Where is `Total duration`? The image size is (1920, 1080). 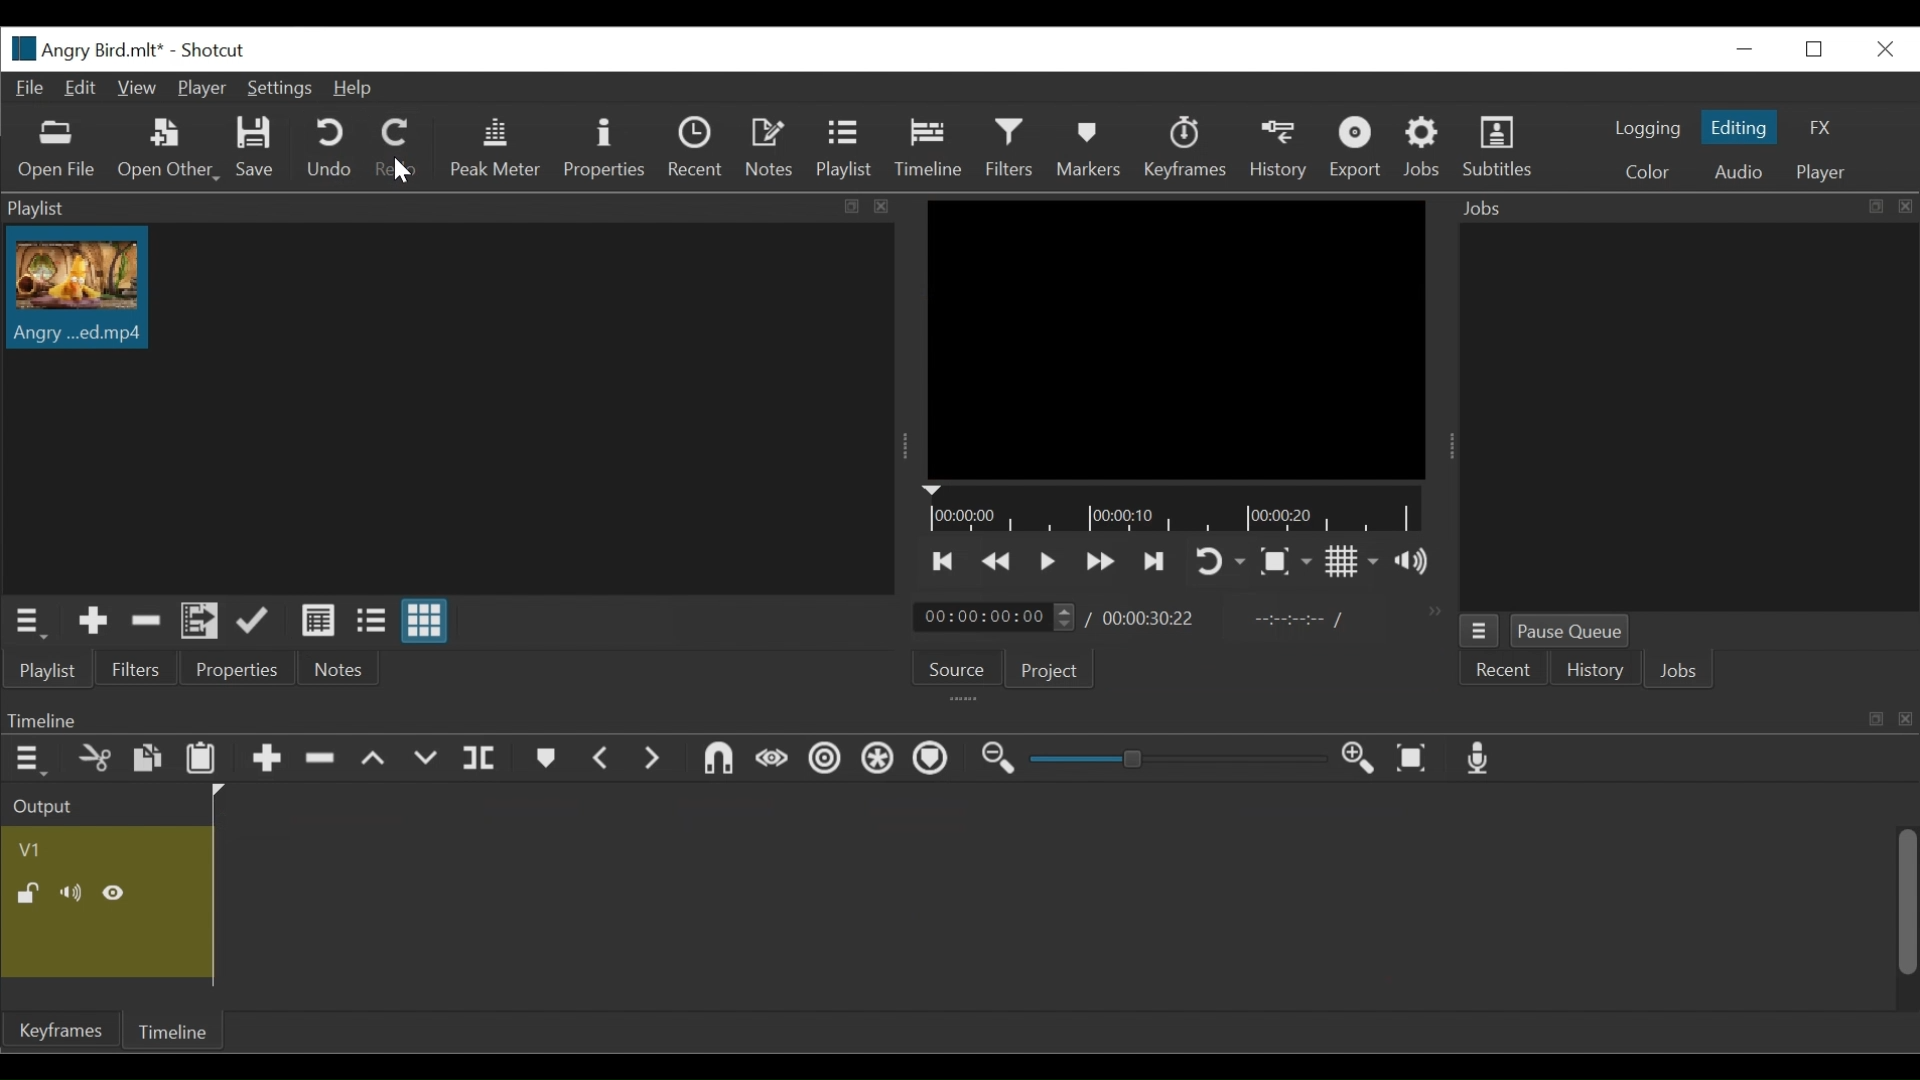 Total duration is located at coordinates (1150, 619).